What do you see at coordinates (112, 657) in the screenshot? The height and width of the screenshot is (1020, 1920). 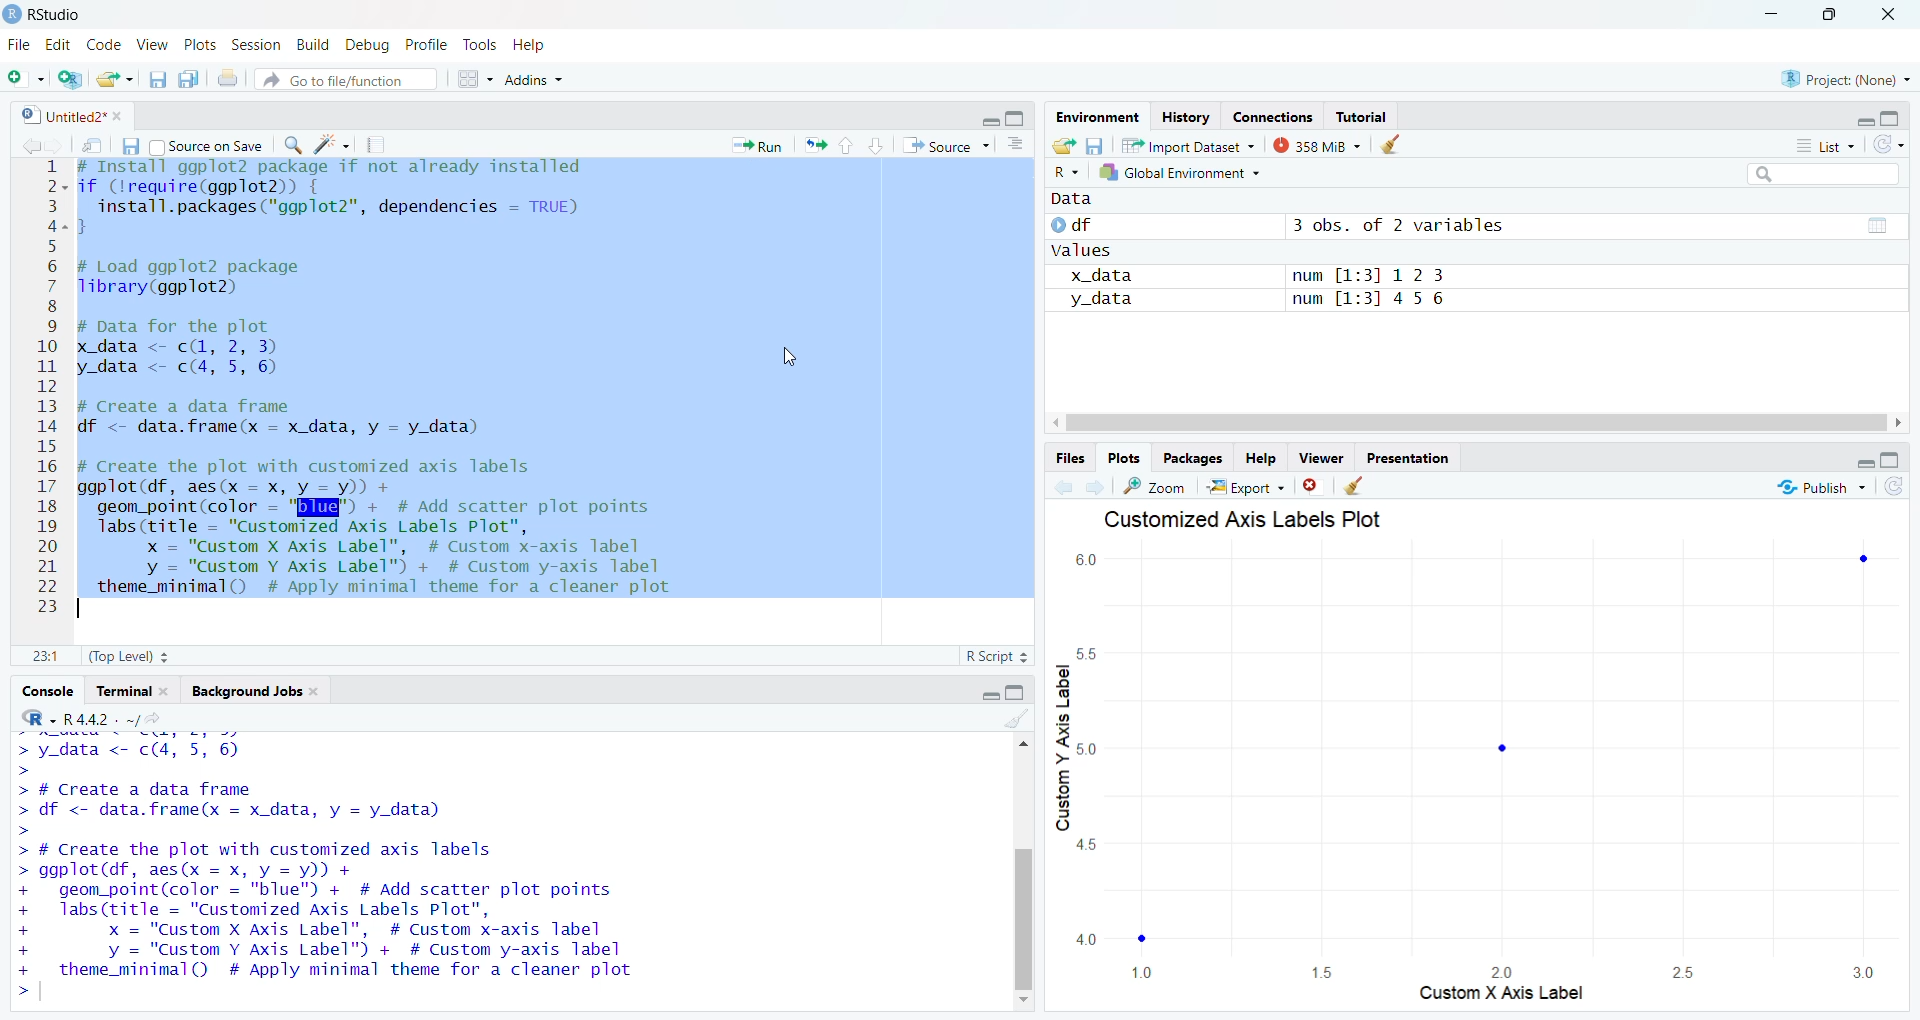 I see `11 (Top Level) 3` at bounding box center [112, 657].